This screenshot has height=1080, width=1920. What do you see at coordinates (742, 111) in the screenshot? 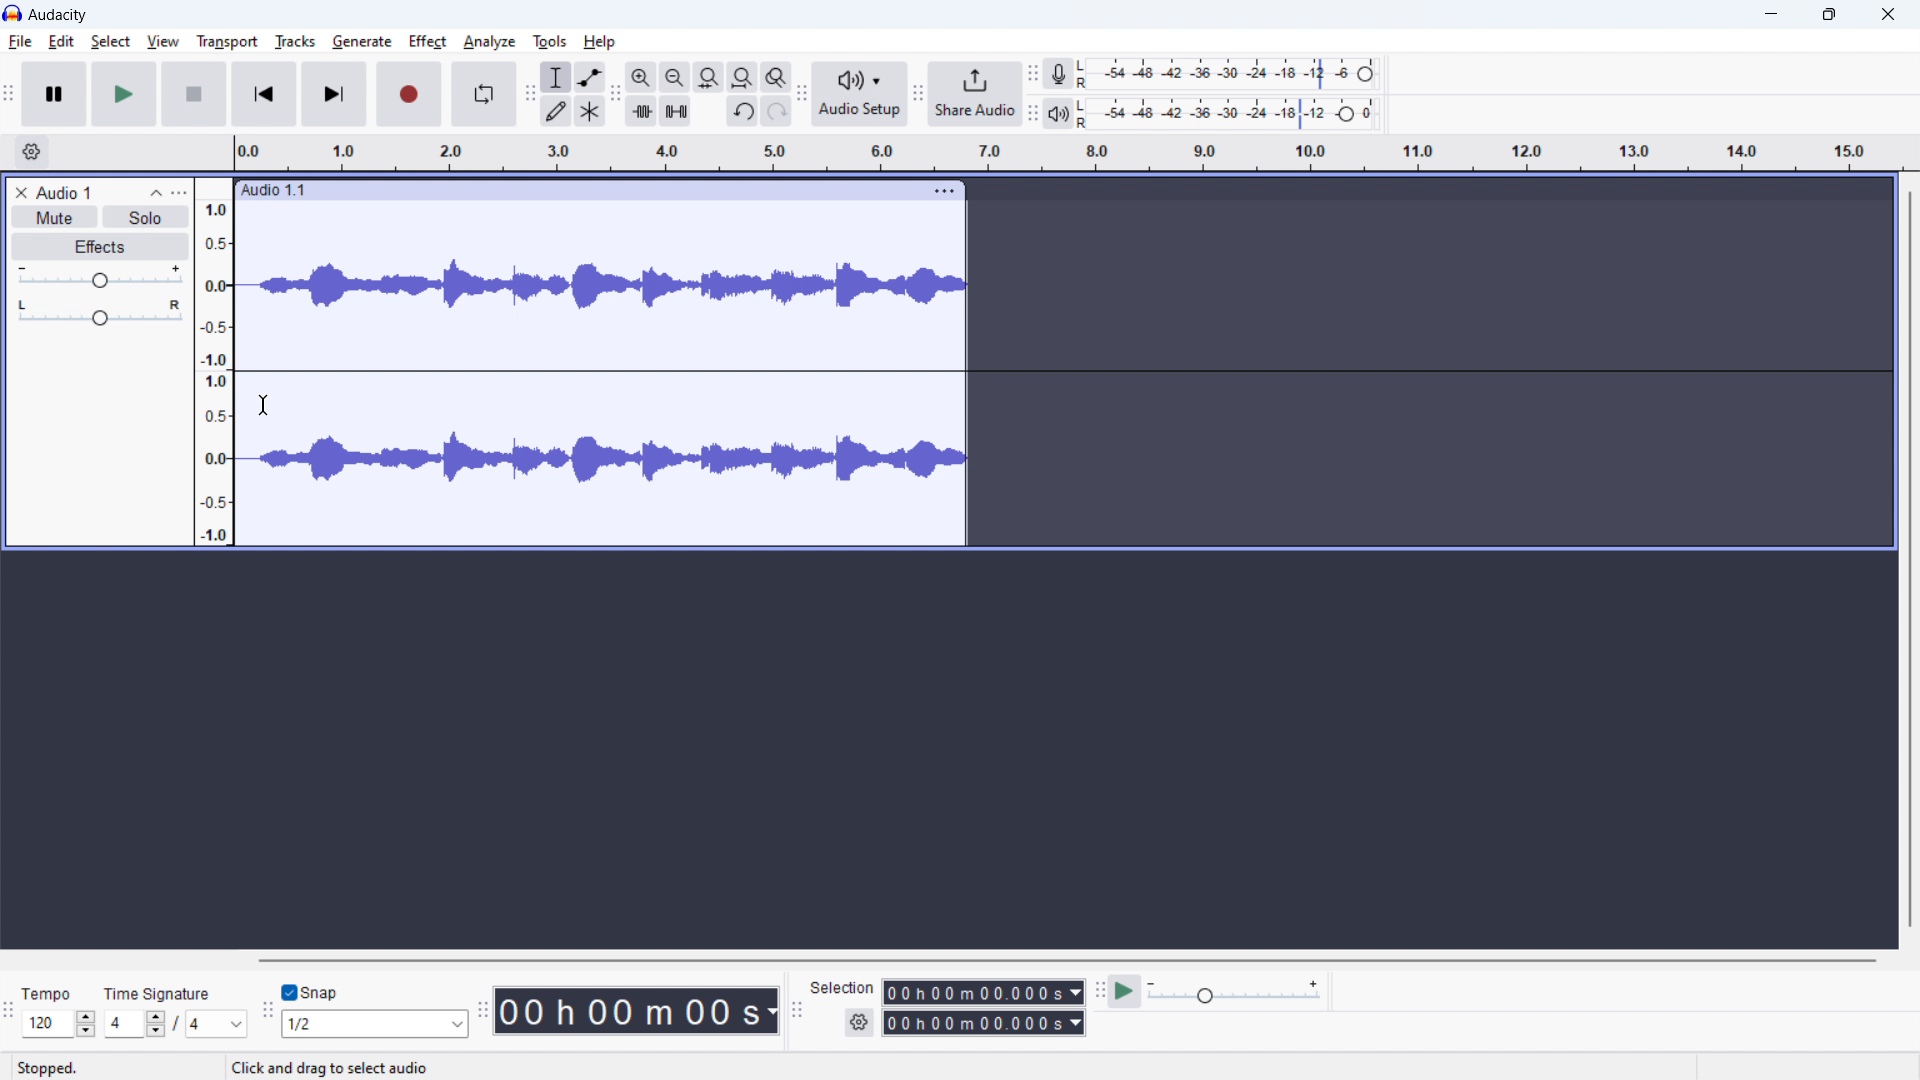
I see `undo` at bounding box center [742, 111].